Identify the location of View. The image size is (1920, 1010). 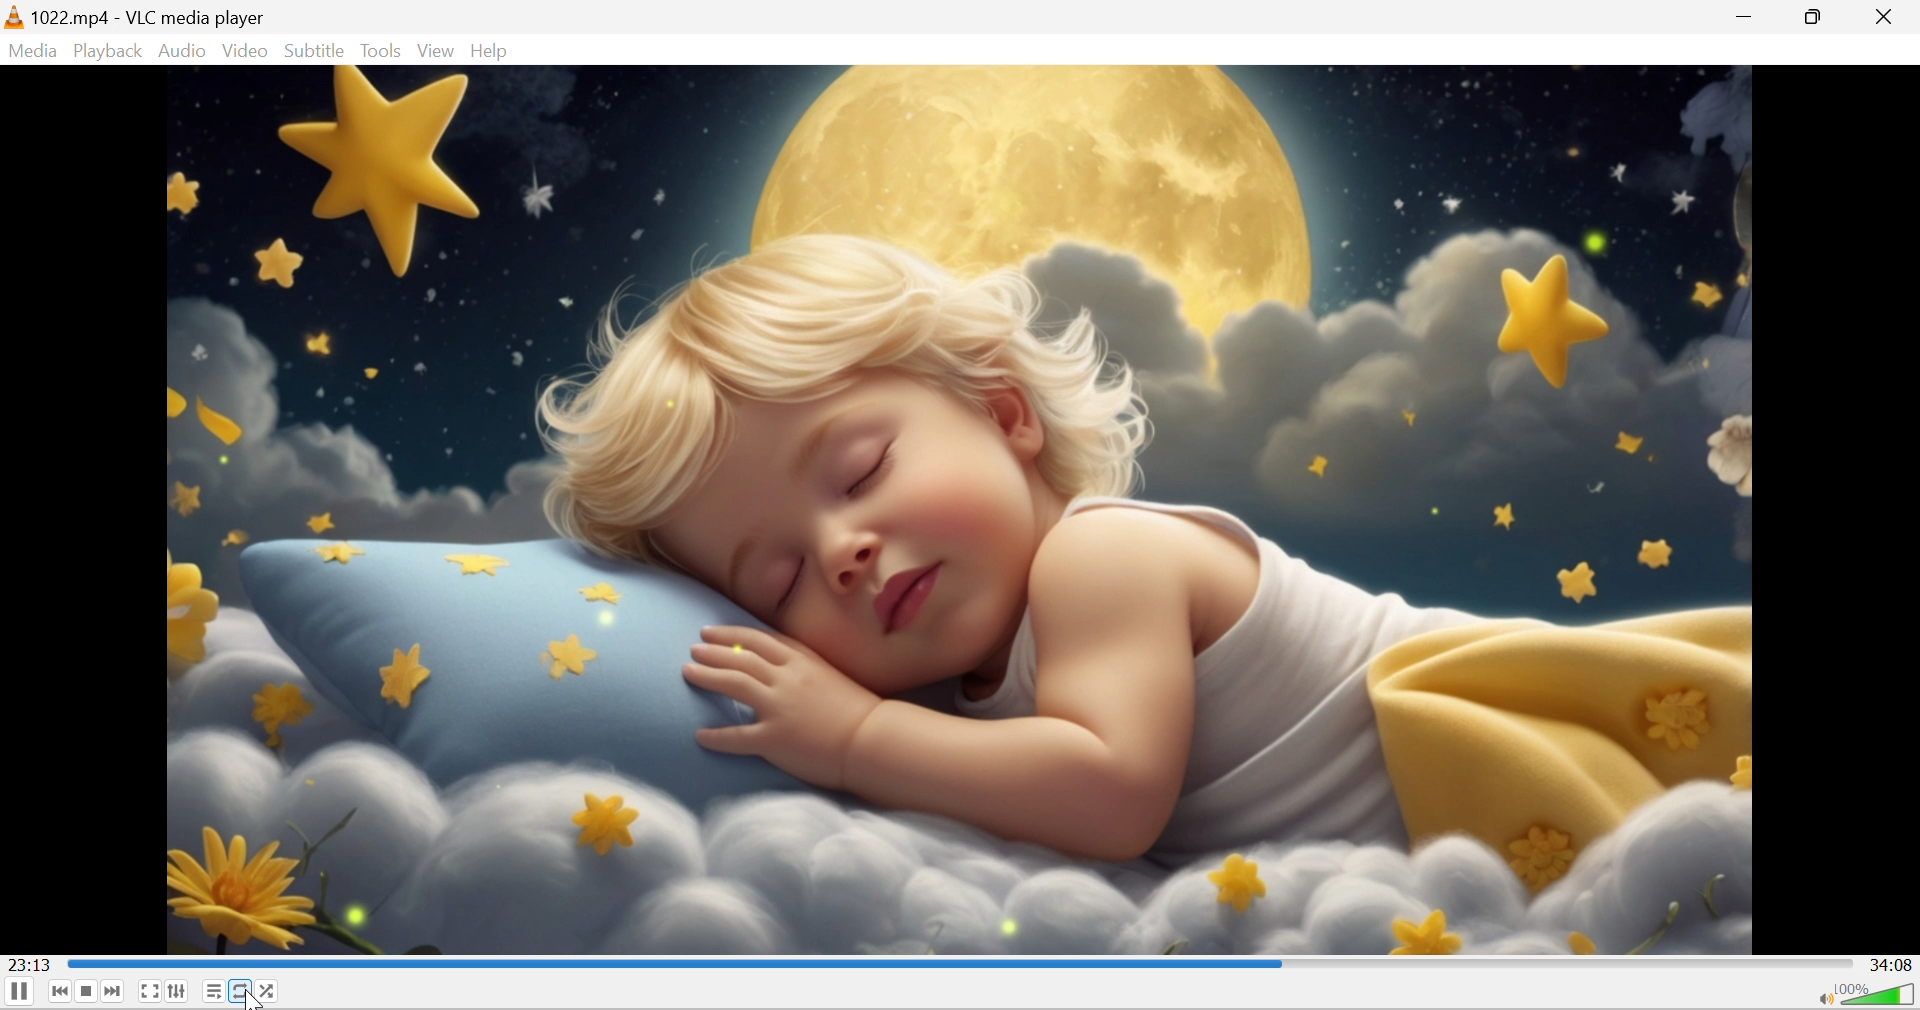
(438, 51).